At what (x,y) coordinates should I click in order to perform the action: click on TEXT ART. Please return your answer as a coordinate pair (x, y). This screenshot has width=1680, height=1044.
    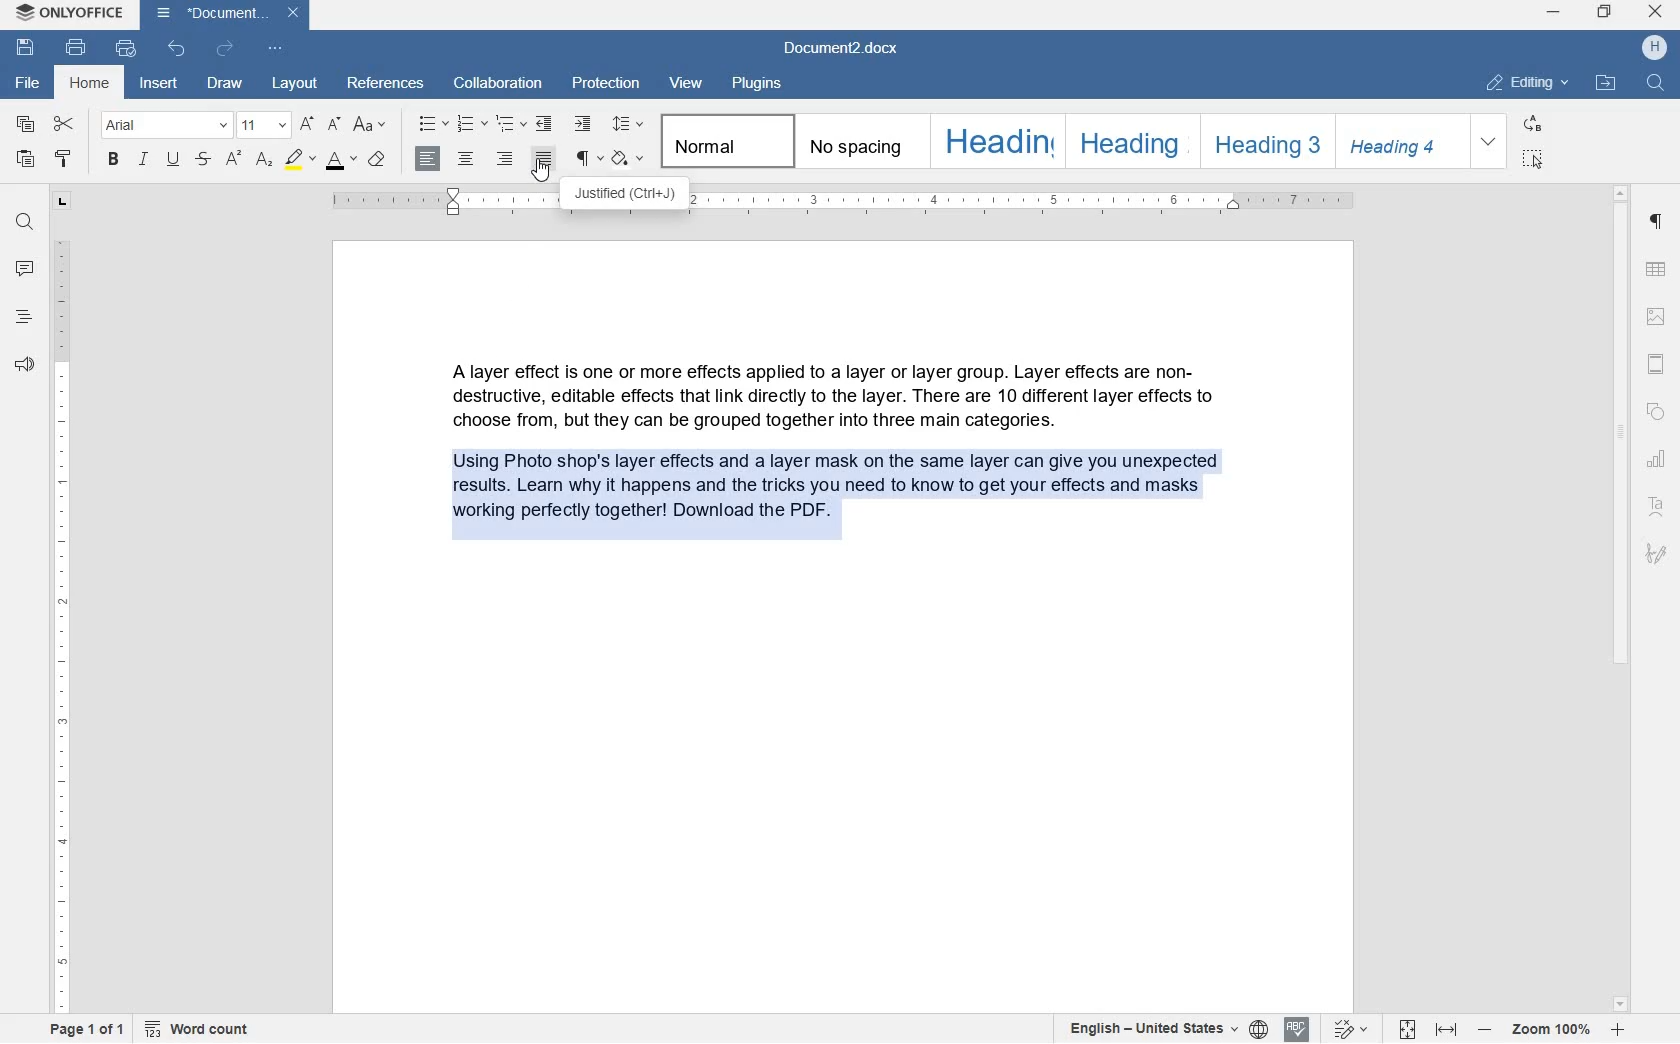
    Looking at the image, I should click on (1655, 508).